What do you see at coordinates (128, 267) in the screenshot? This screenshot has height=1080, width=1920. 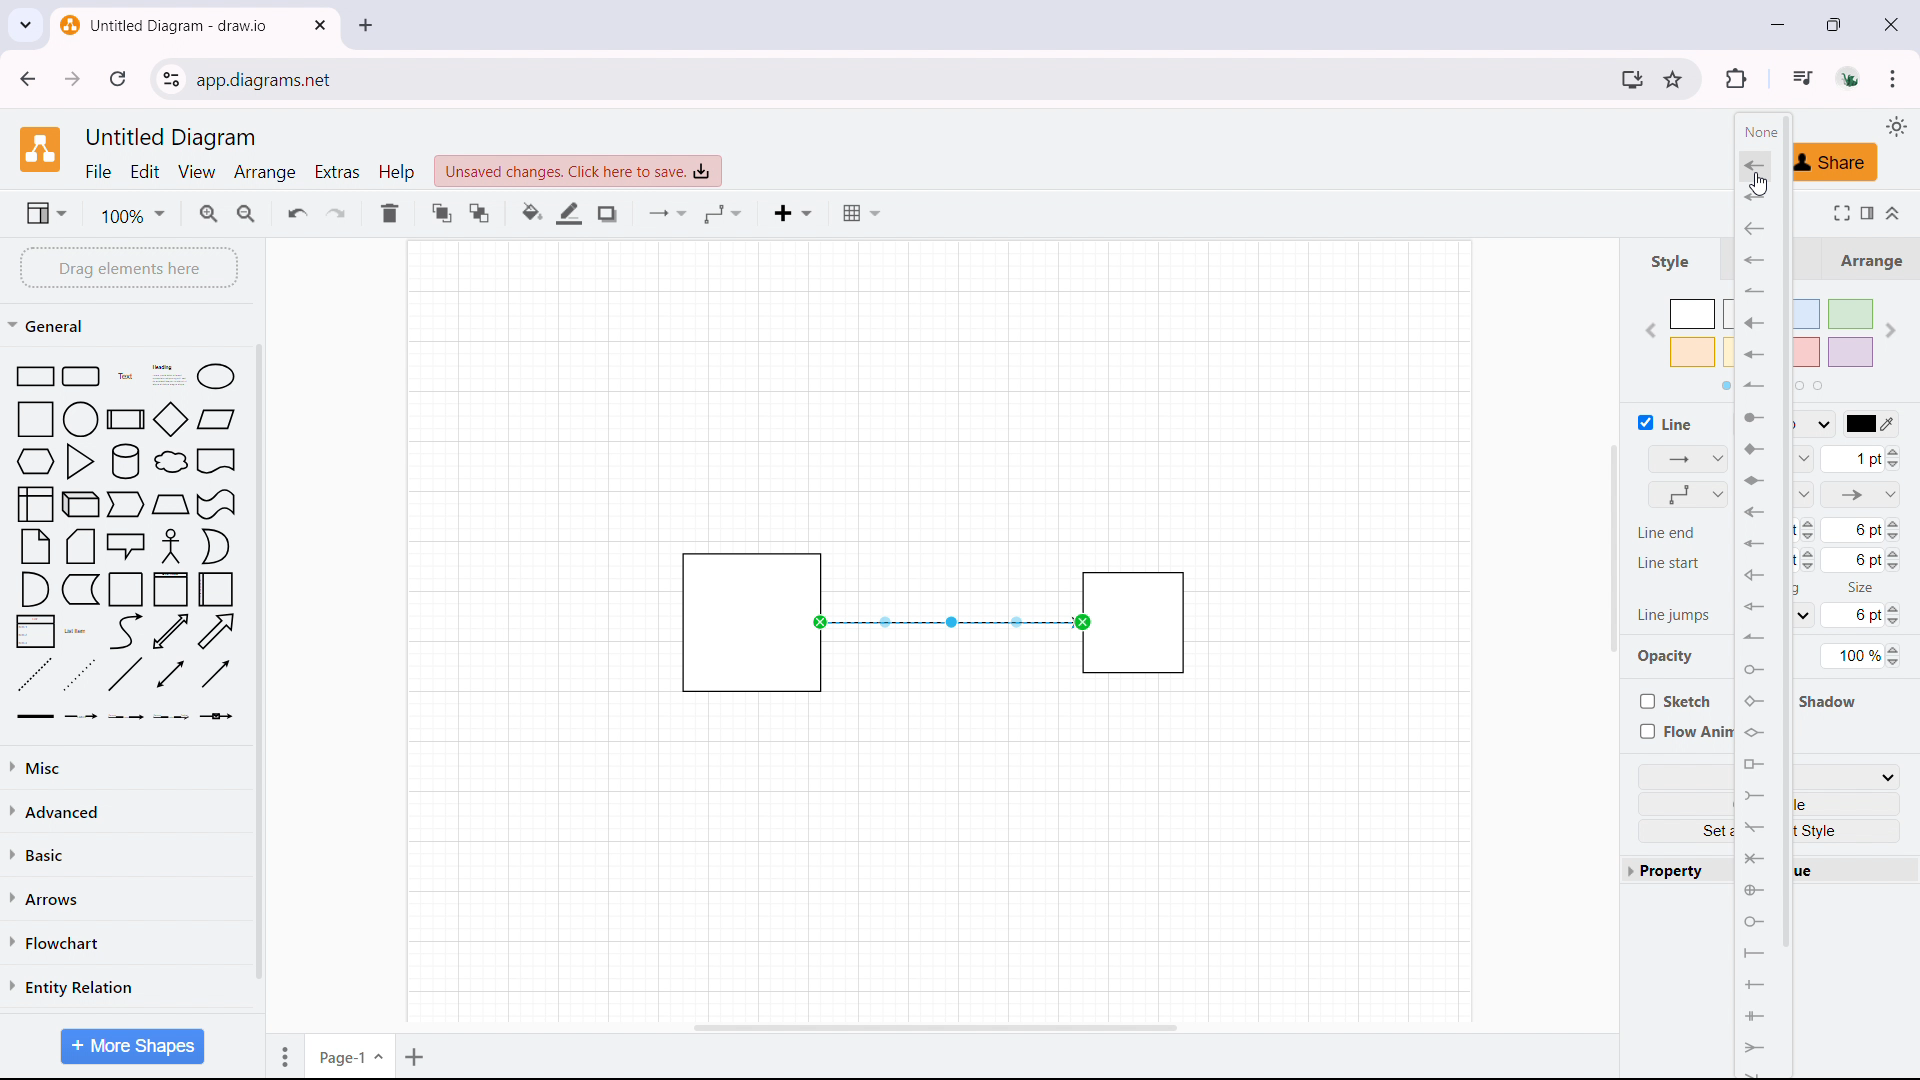 I see `drag elements here` at bounding box center [128, 267].